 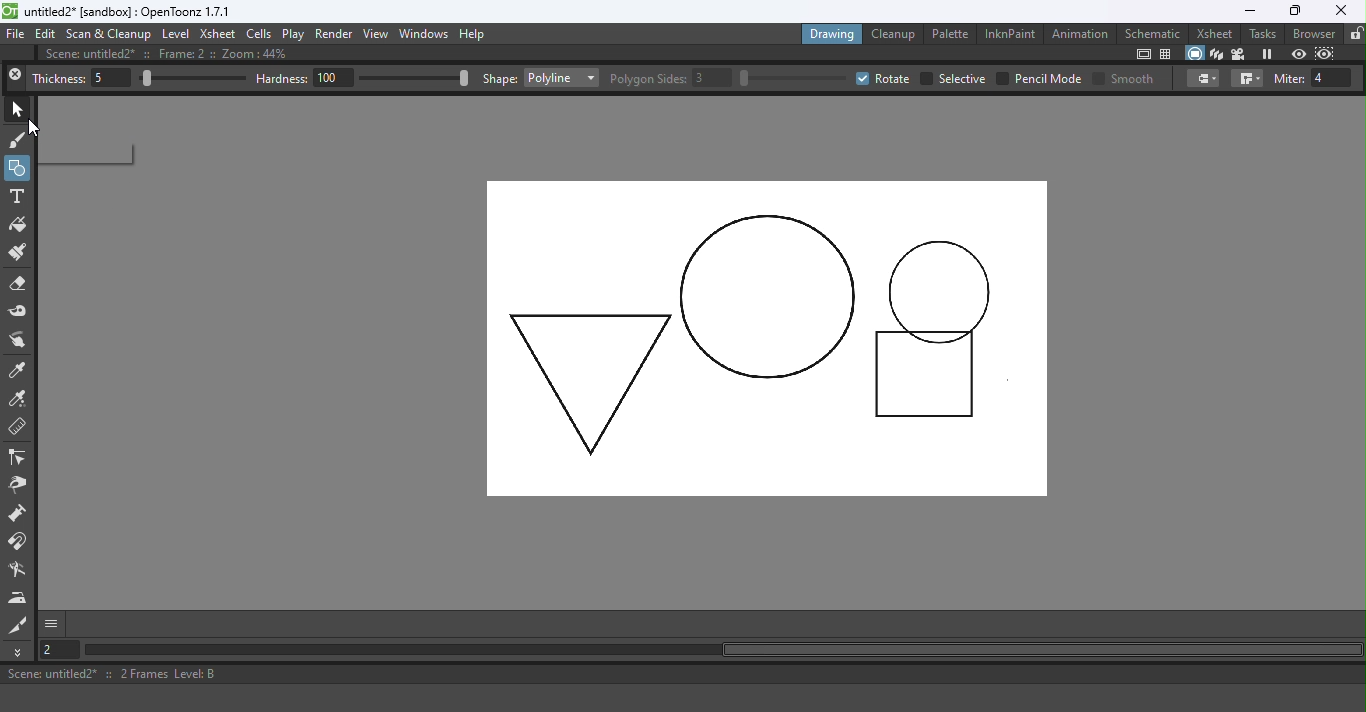 I want to click on Geometric tool, so click(x=18, y=168).